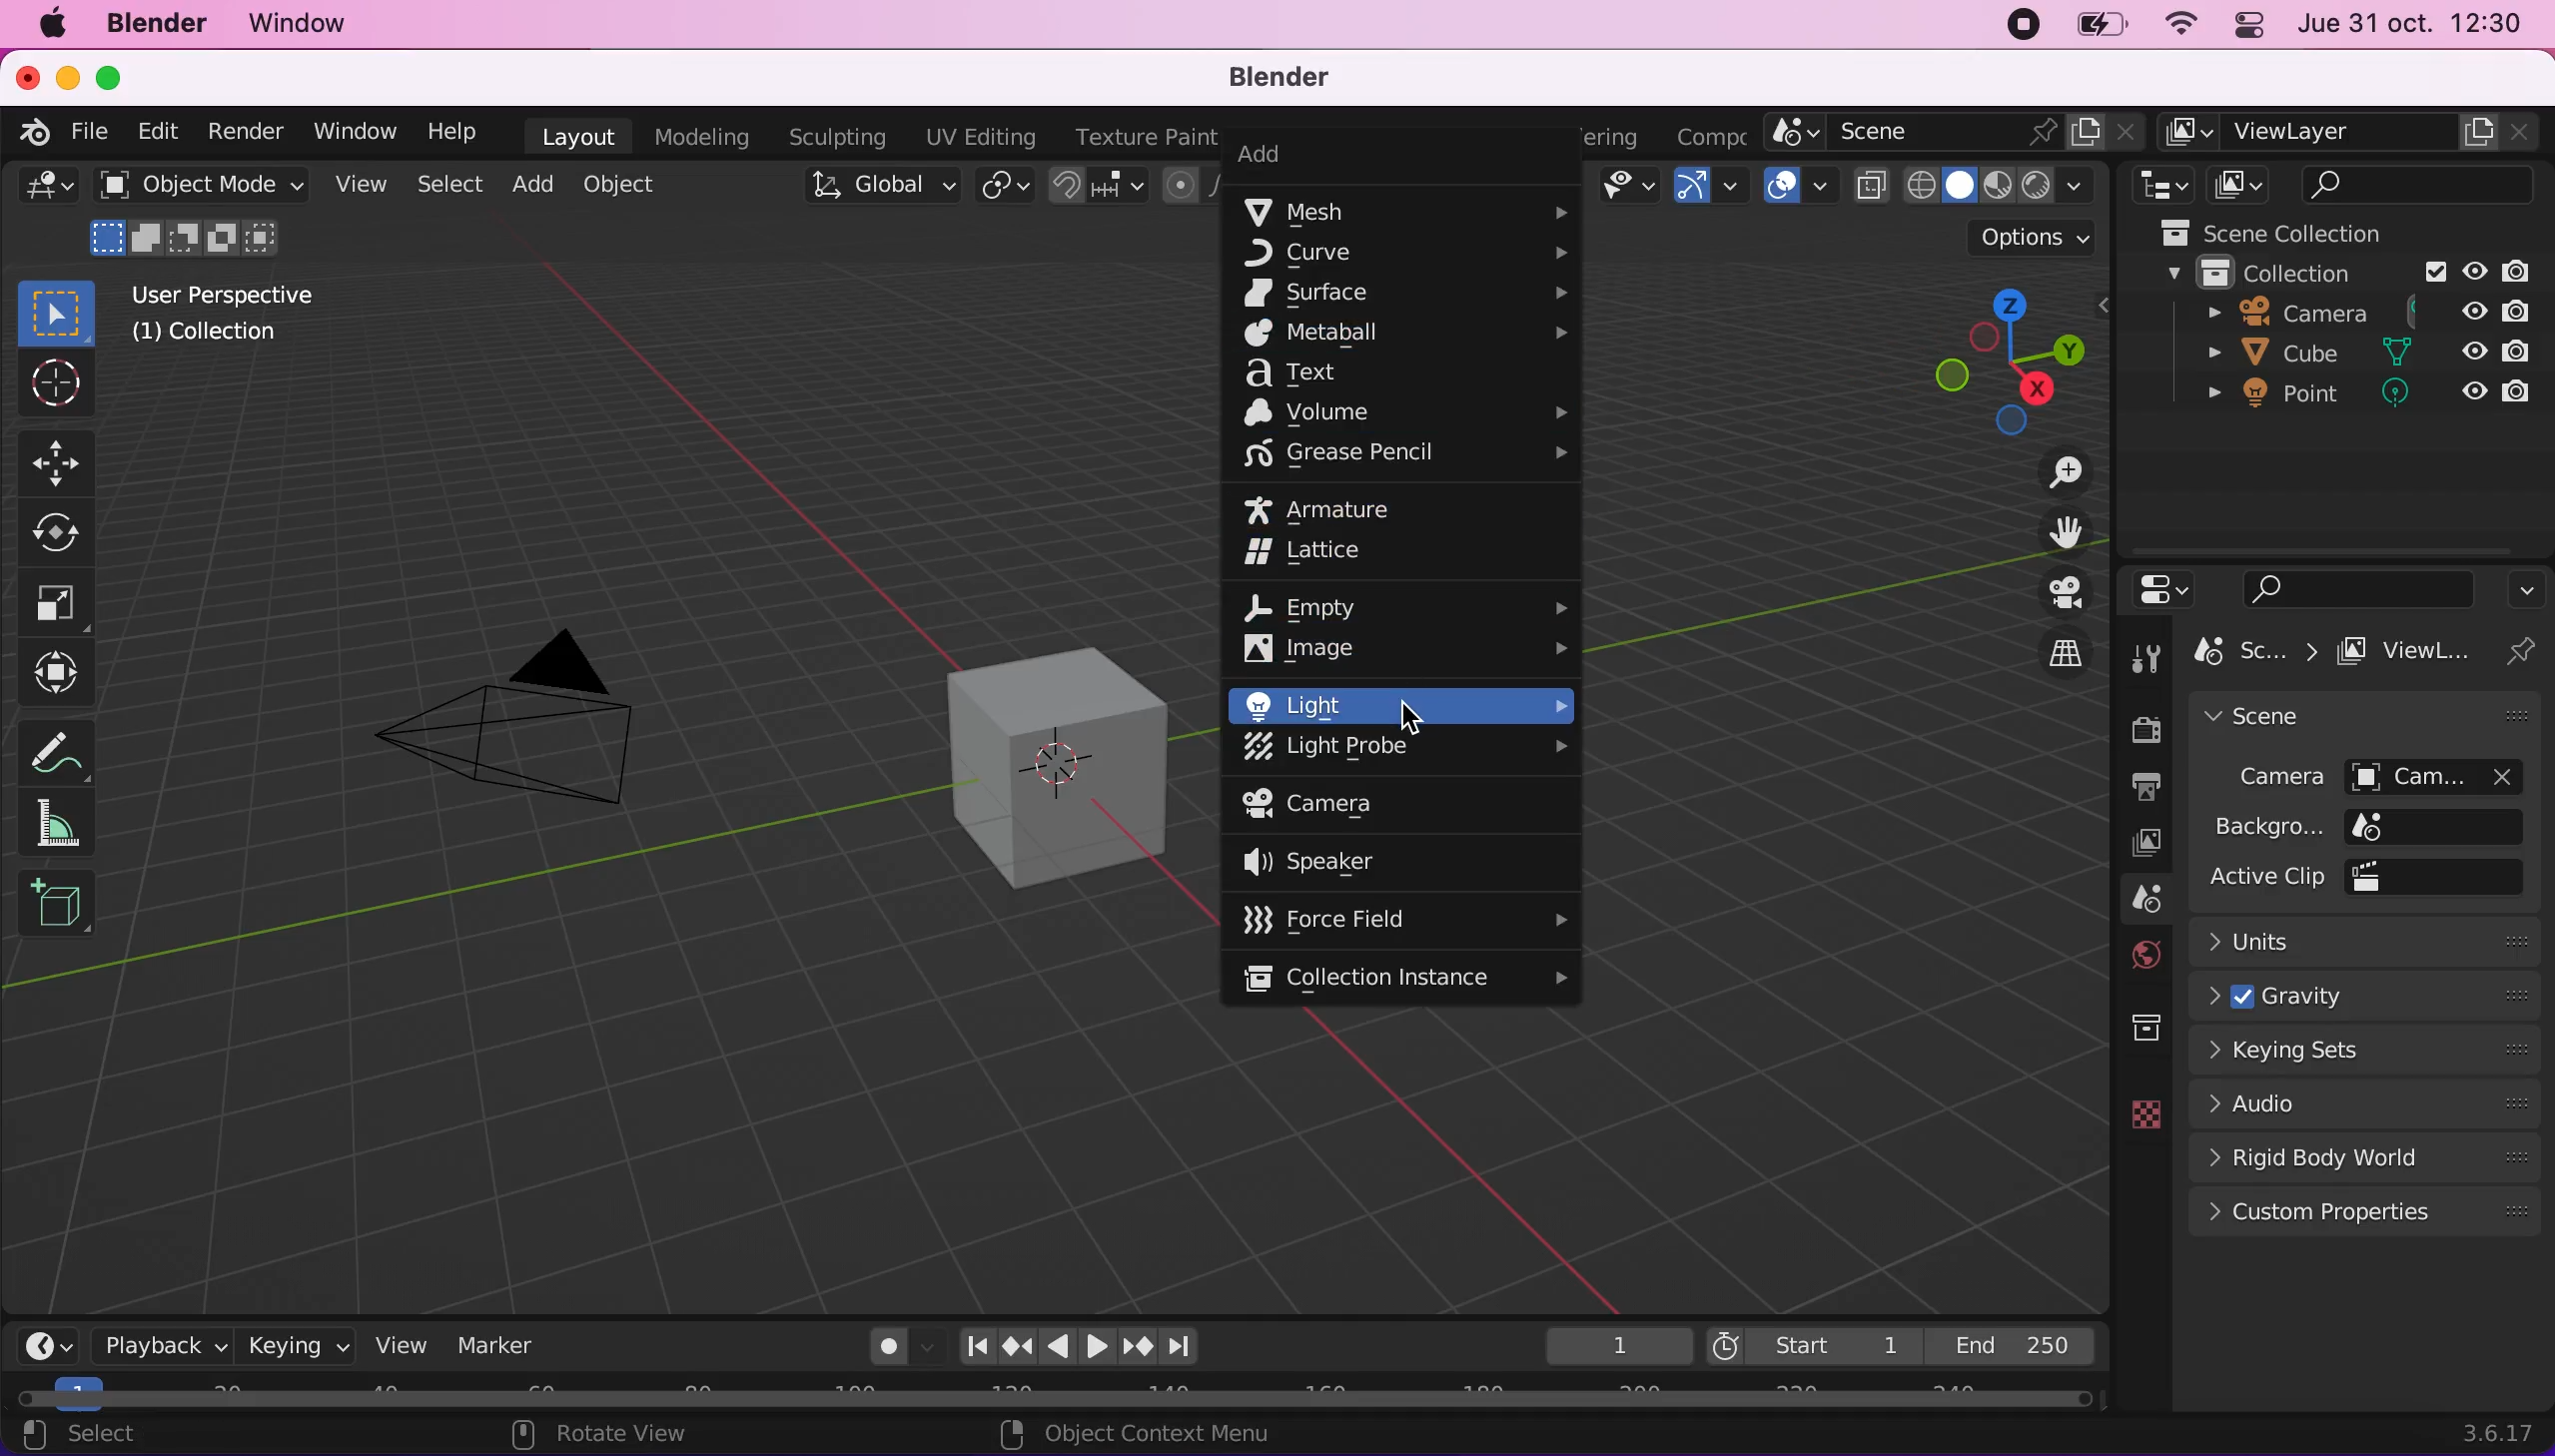 This screenshot has width=2555, height=1456. Describe the element at coordinates (1054, 1396) in the screenshot. I see `horizontal slider` at that location.